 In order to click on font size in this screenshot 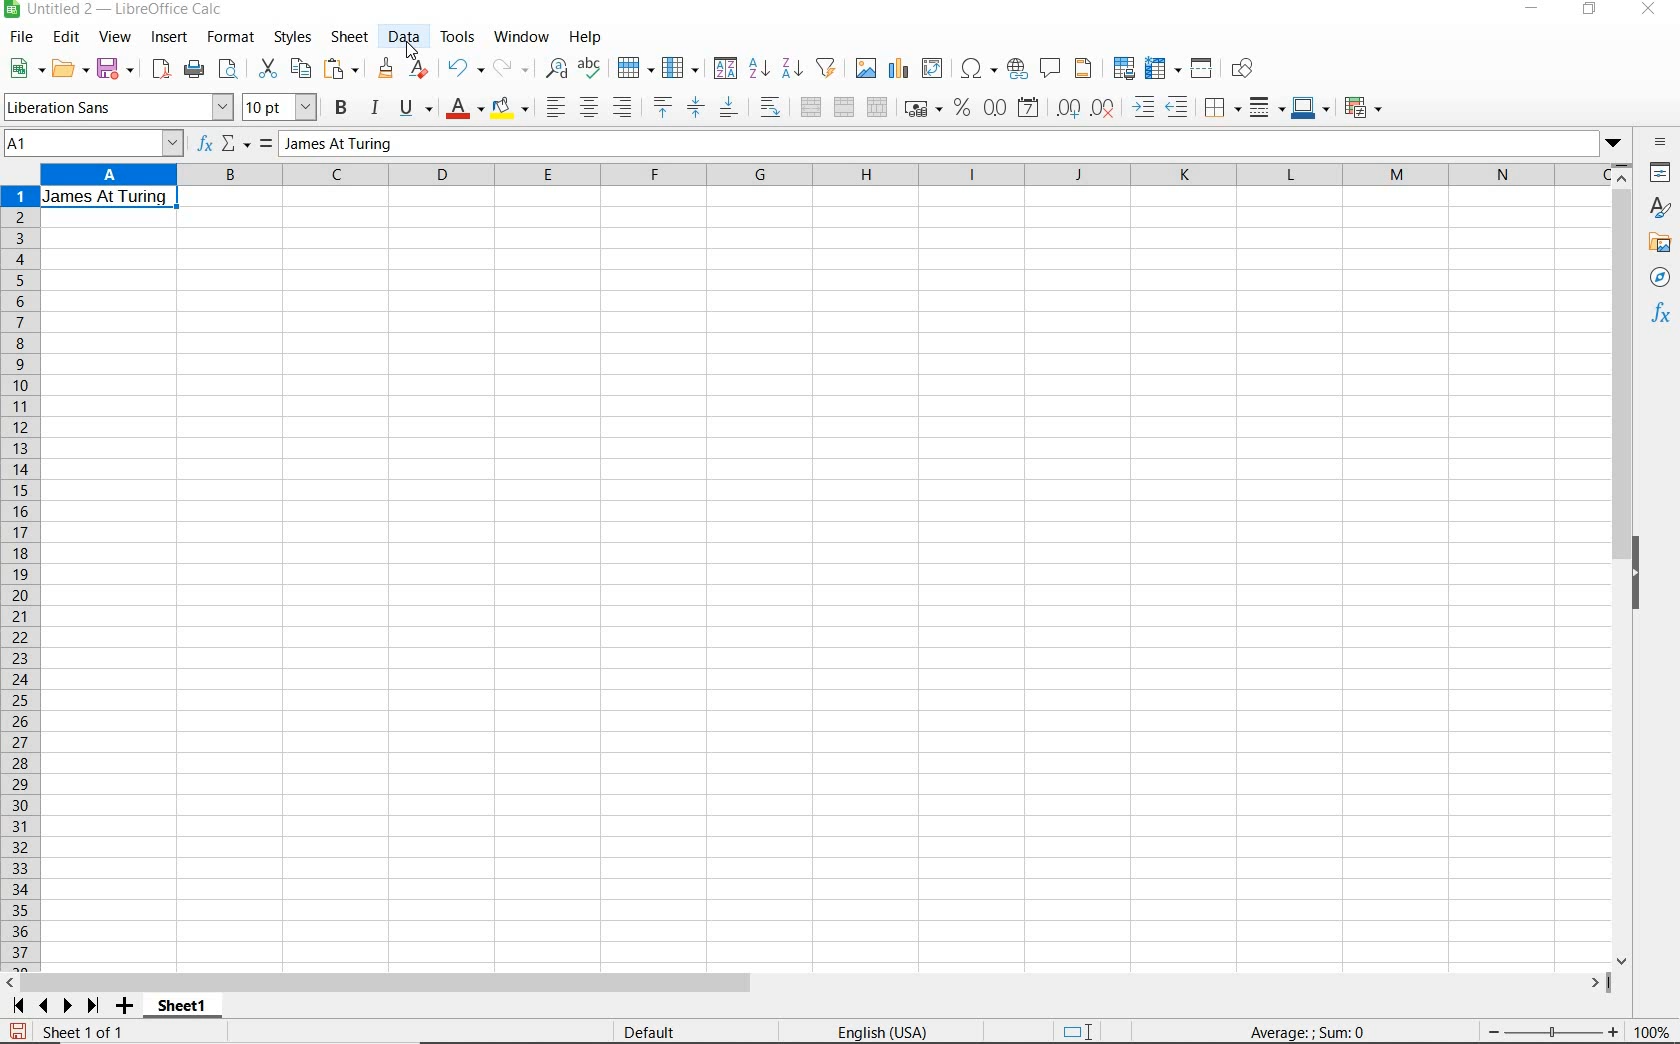, I will do `click(282, 107)`.